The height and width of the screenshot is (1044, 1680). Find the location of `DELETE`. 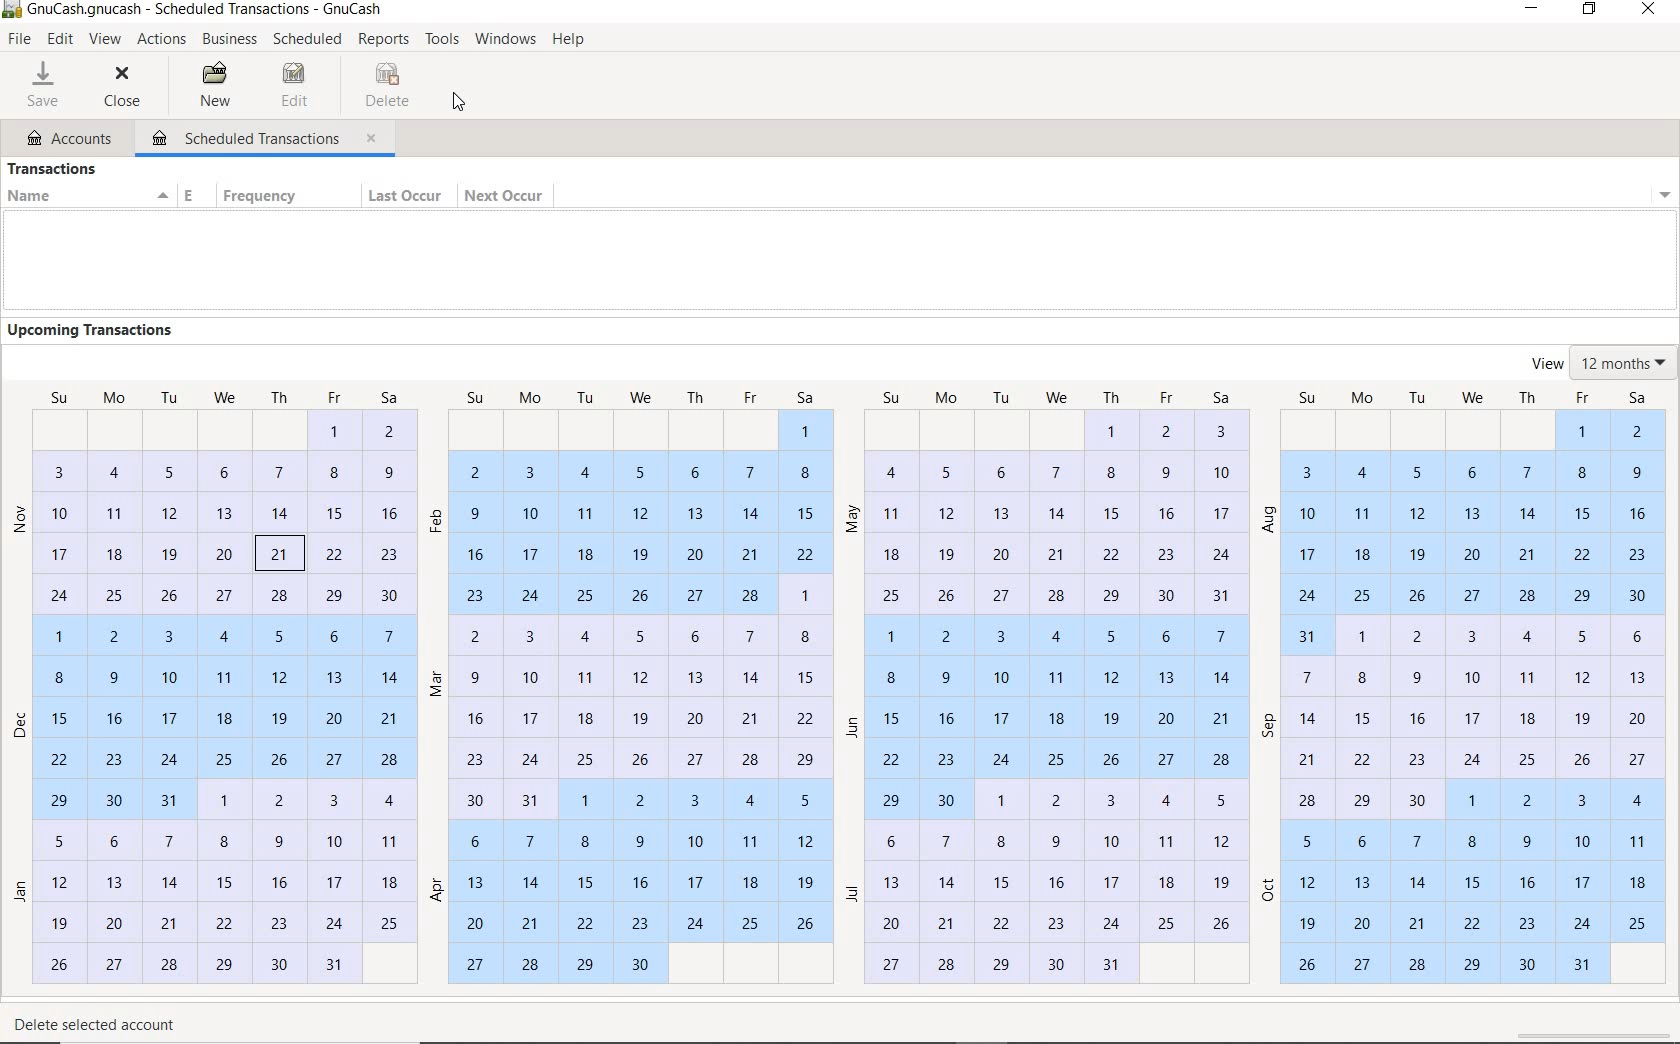

DELETE is located at coordinates (385, 89).